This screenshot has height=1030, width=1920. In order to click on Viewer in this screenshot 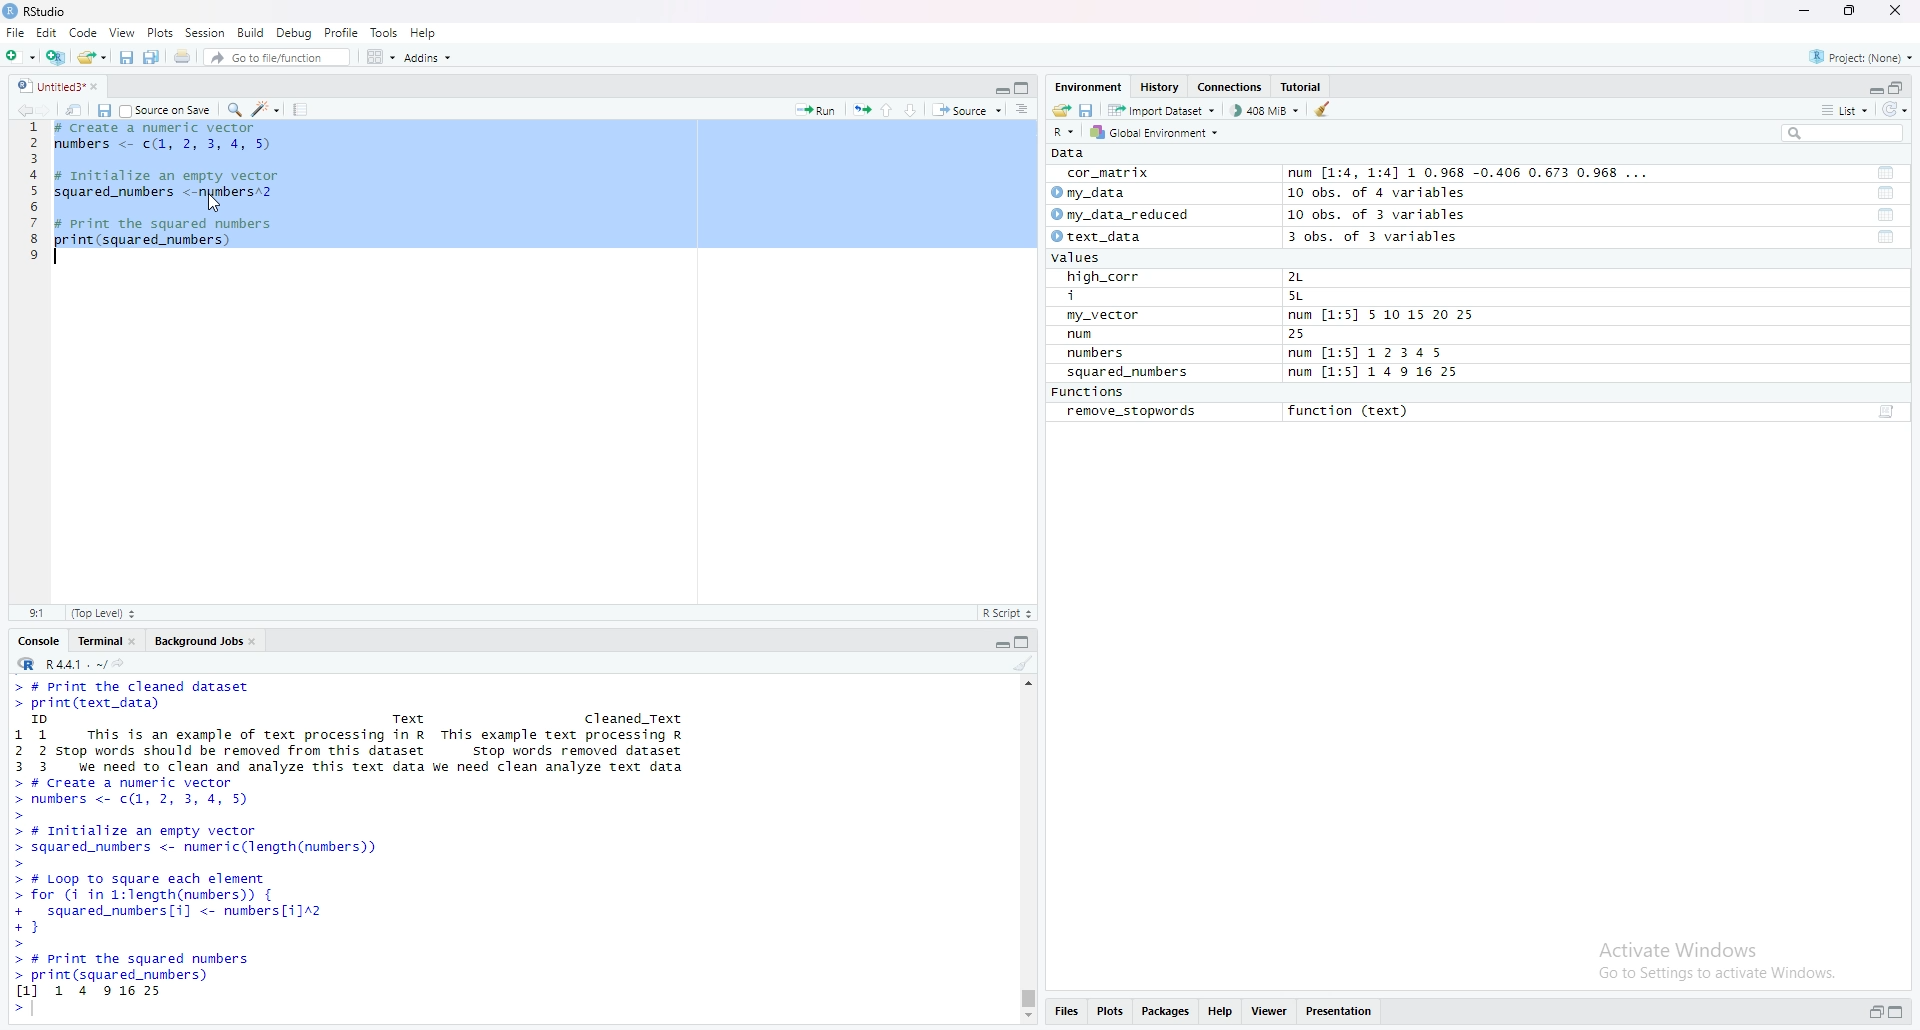, I will do `click(1270, 1013)`.